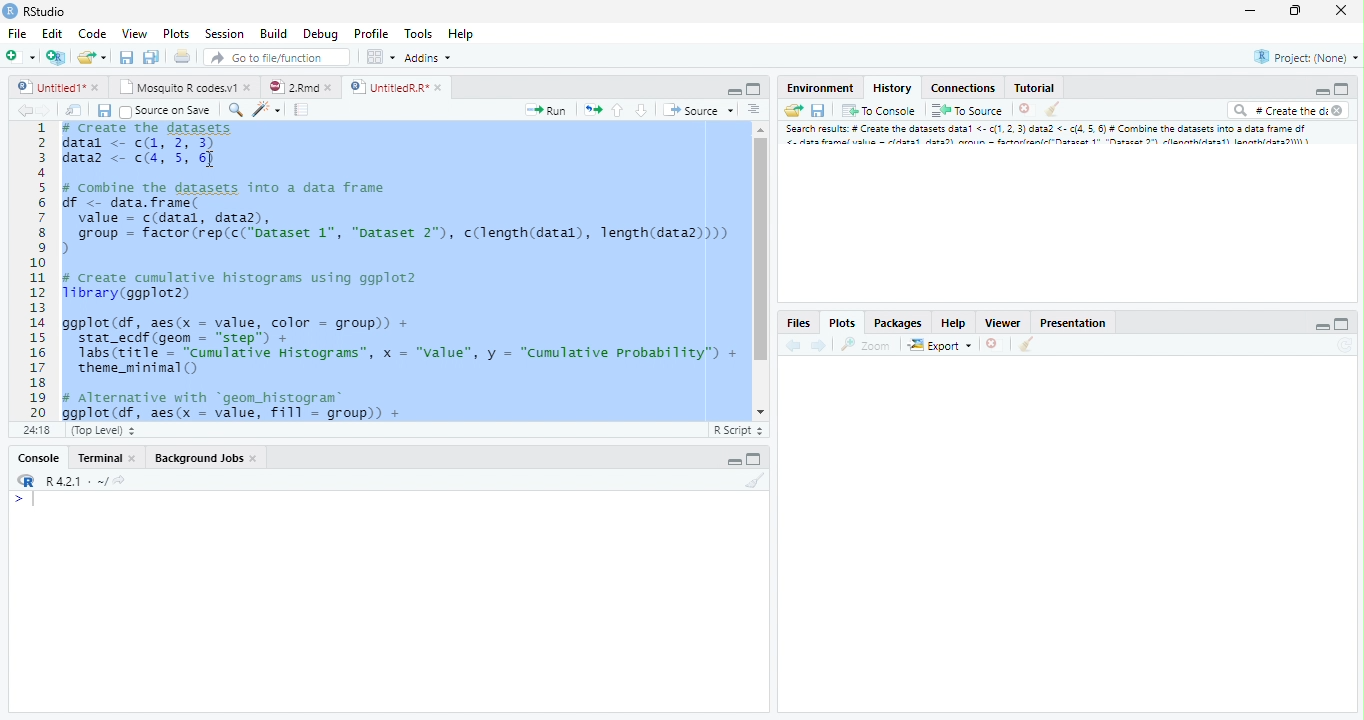 This screenshot has height=720, width=1364. Describe the element at coordinates (188, 87) in the screenshot. I see `Mosquito R codes` at that location.